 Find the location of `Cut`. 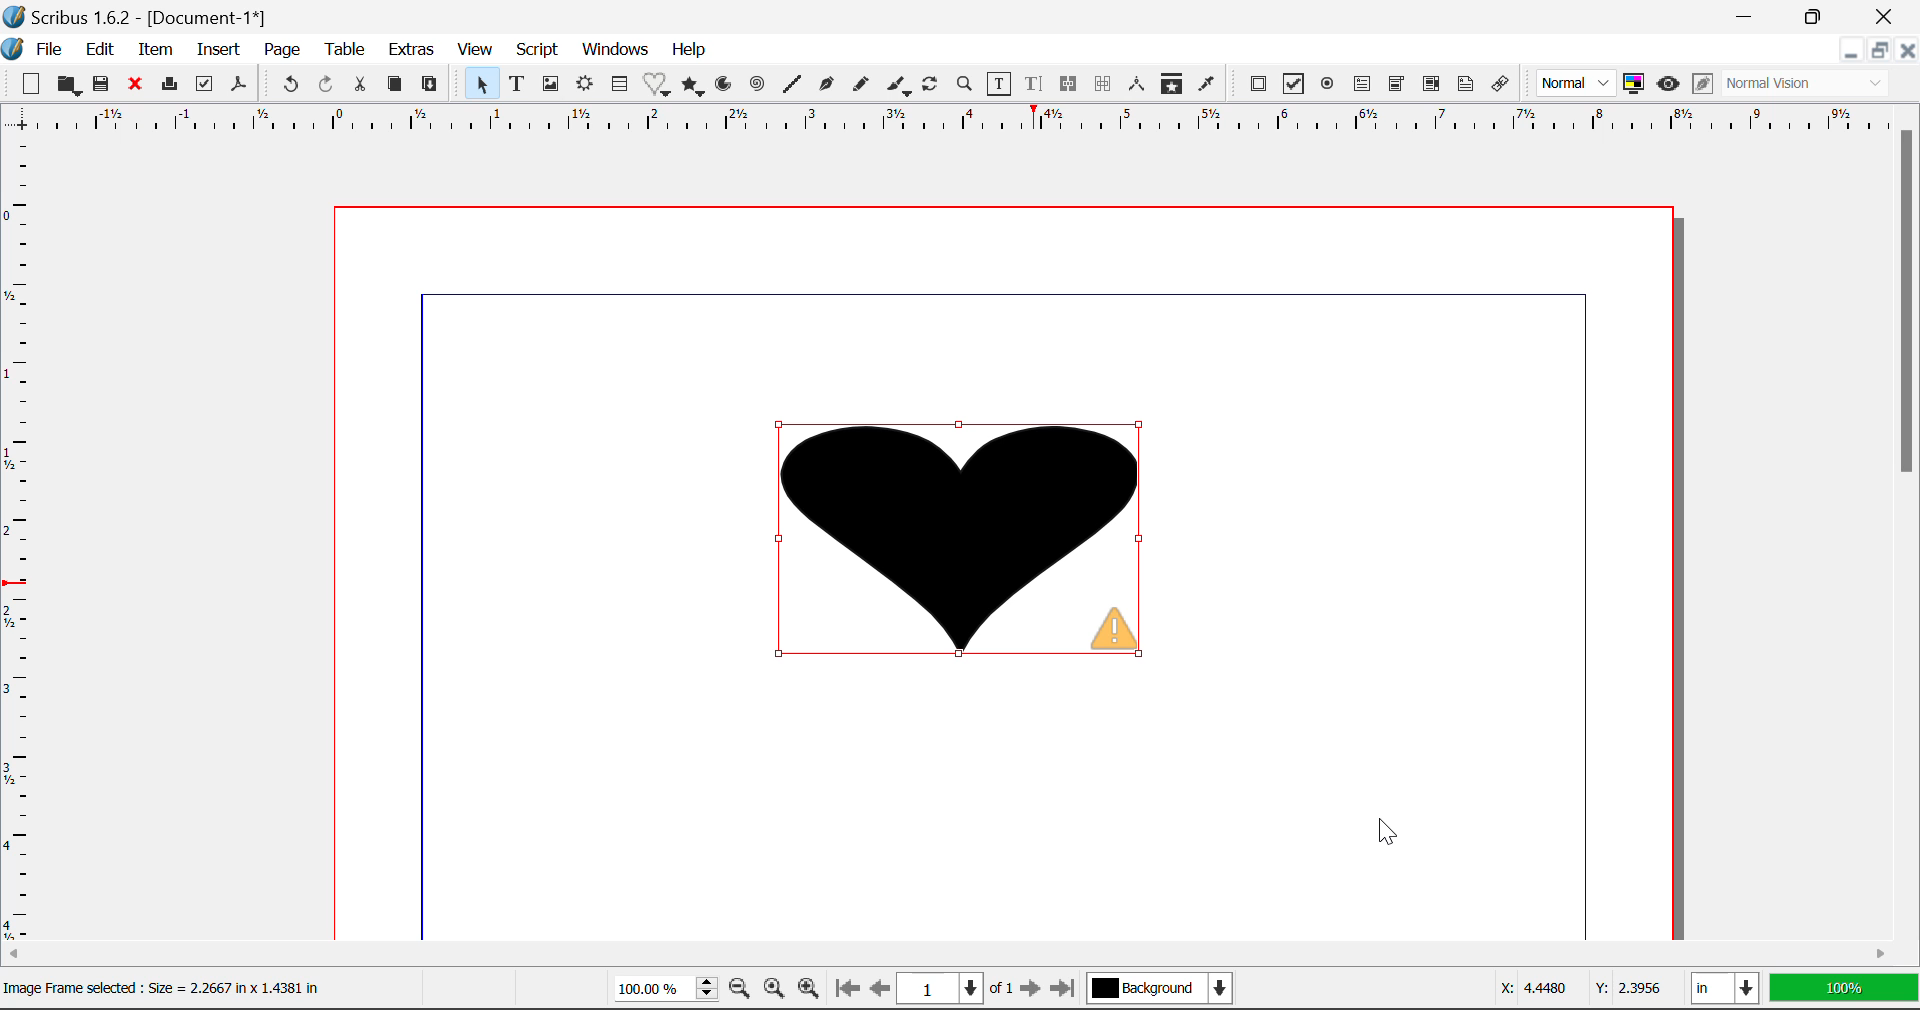

Cut is located at coordinates (364, 83).